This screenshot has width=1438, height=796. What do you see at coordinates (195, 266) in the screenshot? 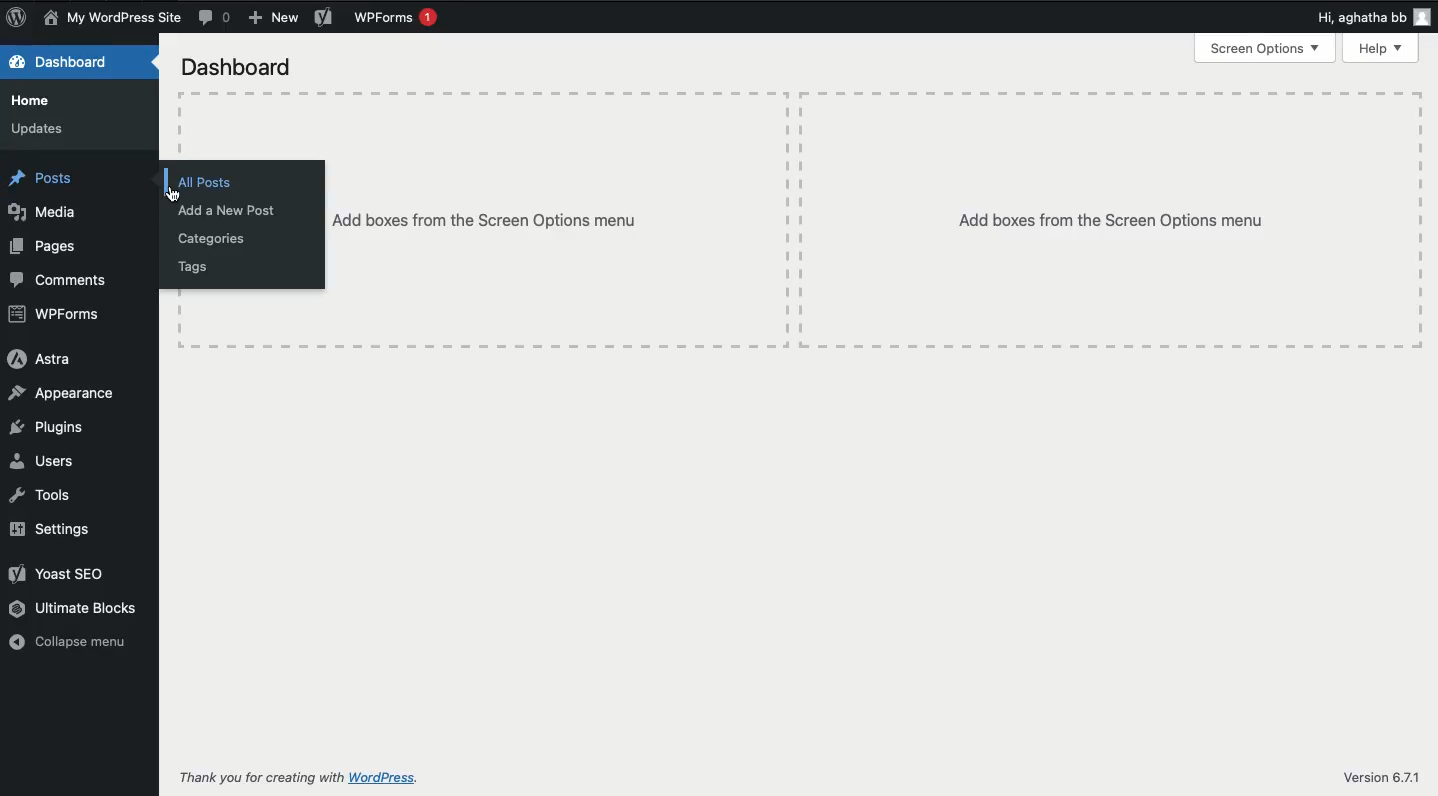
I see `Tags` at bounding box center [195, 266].